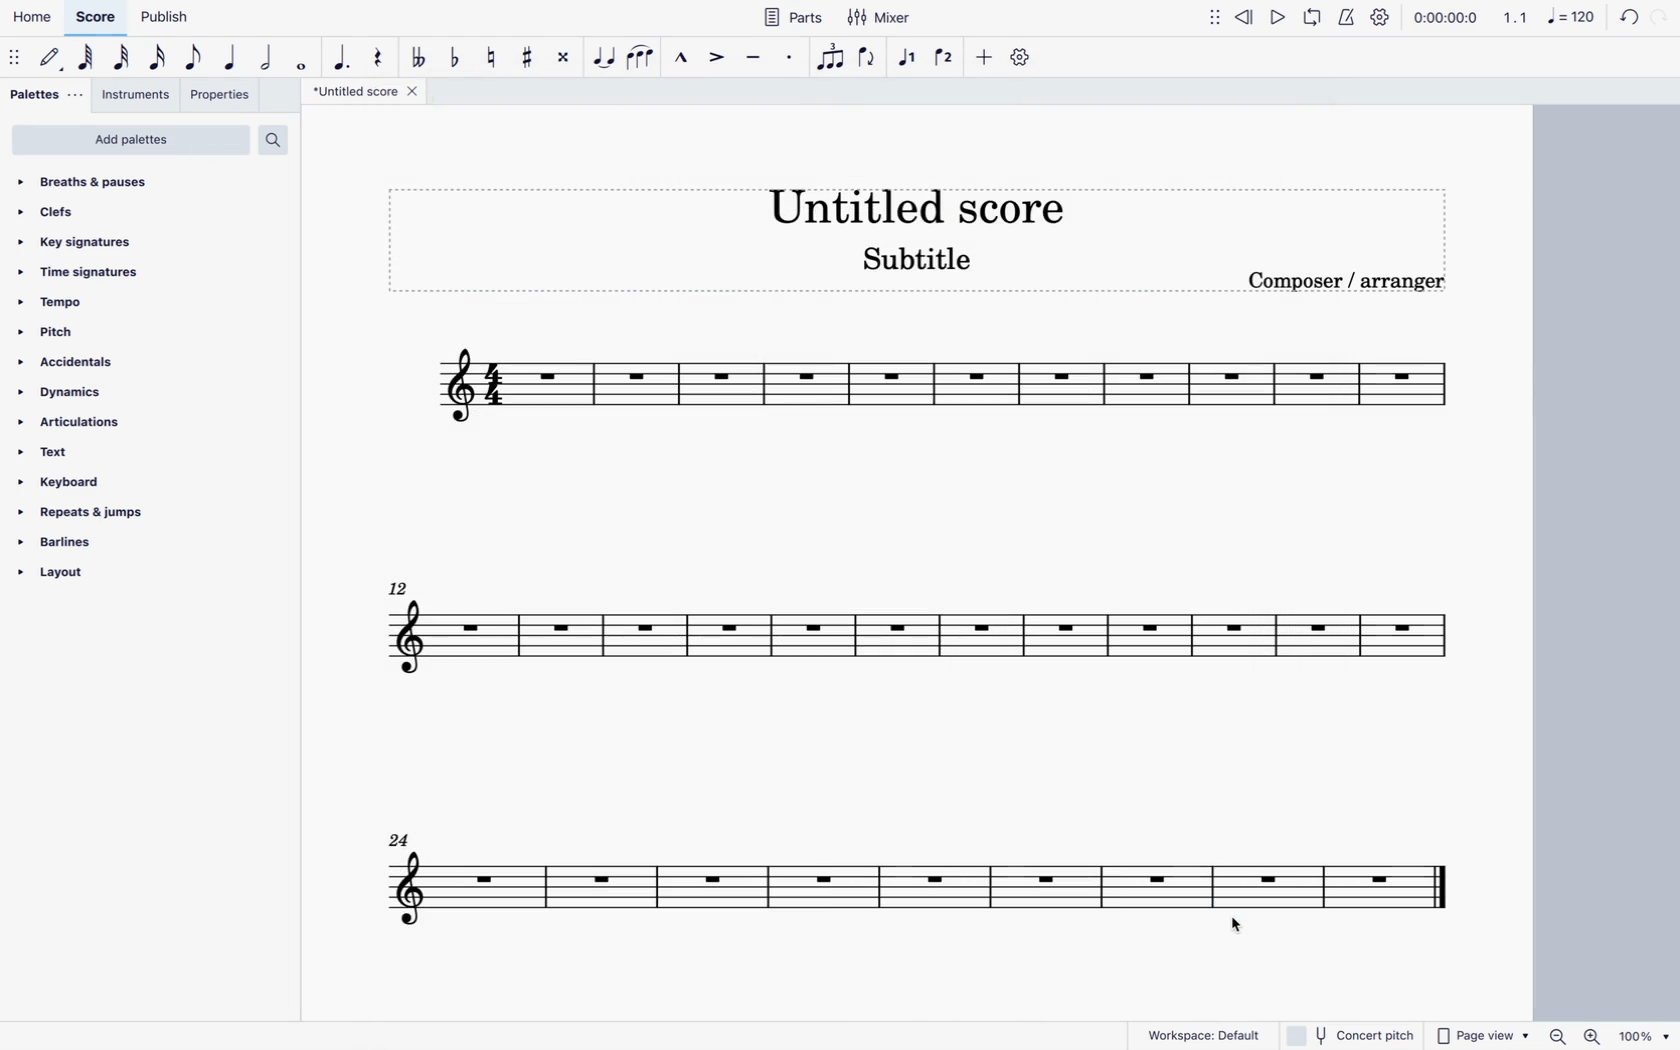  I want to click on toggle flat, so click(454, 59).